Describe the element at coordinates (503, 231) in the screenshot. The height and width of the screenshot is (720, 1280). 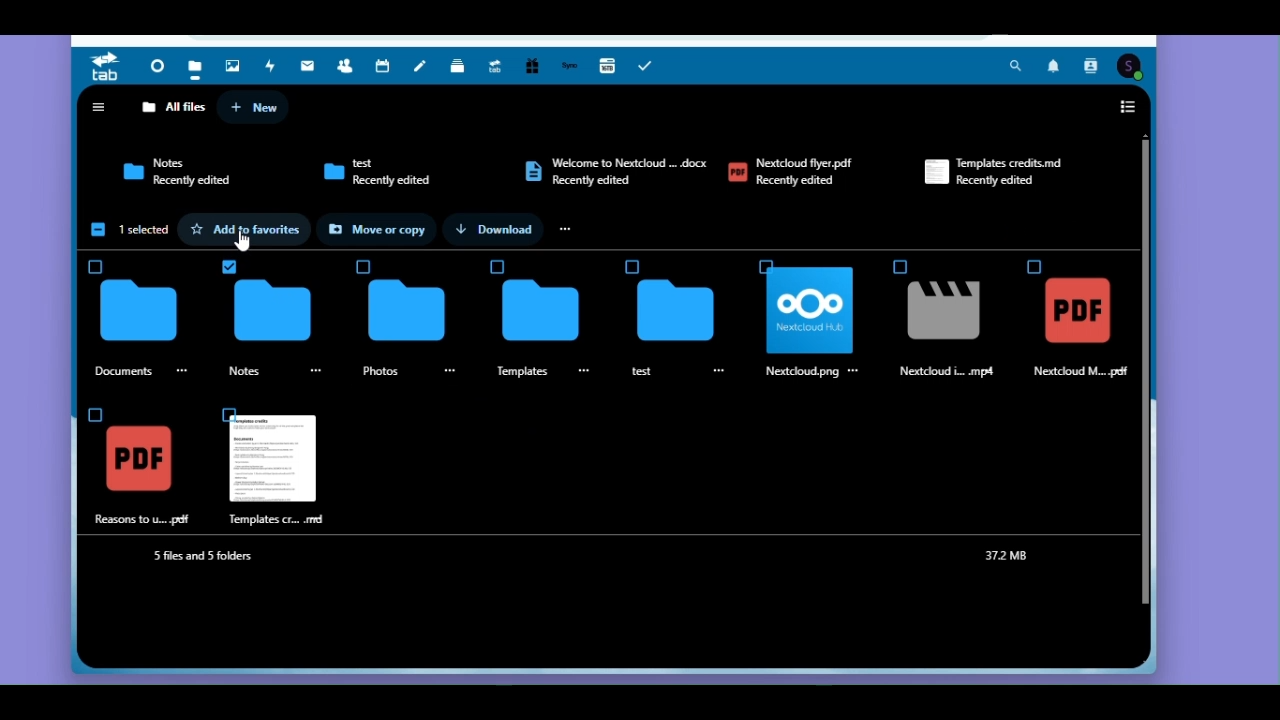
I see `Download` at that location.